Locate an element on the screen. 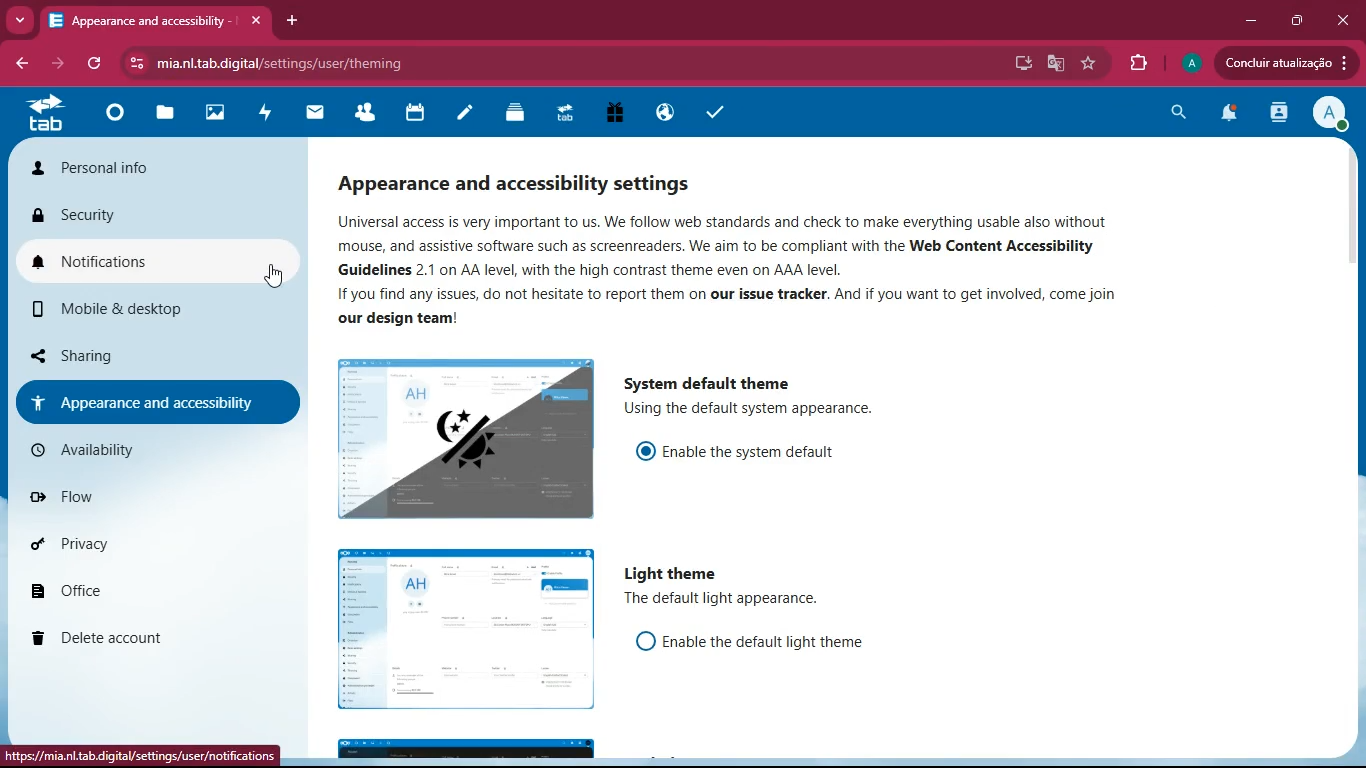 The width and height of the screenshot is (1366, 768). security is located at coordinates (149, 213).